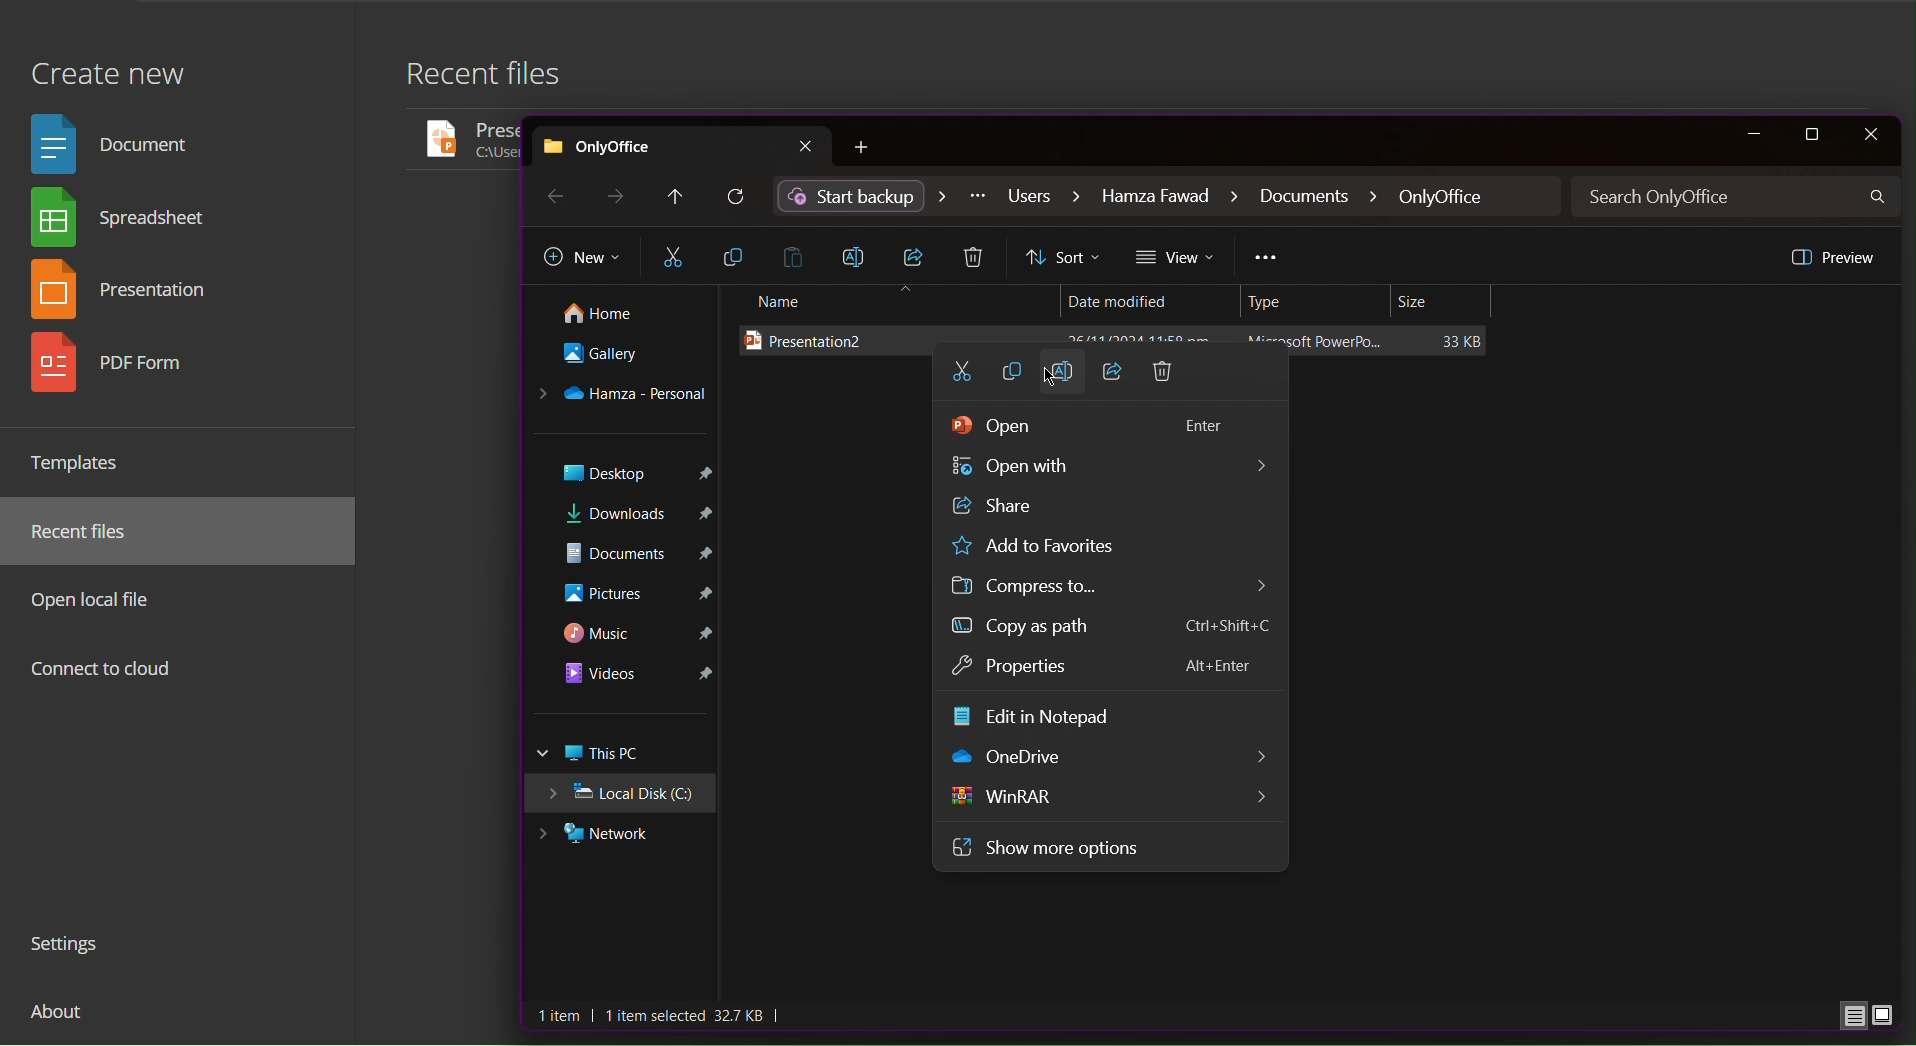 The height and width of the screenshot is (1046, 1916). What do you see at coordinates (1044, 717) in the screenshot?
I see `Edit` at bounding box center [1044, 717].